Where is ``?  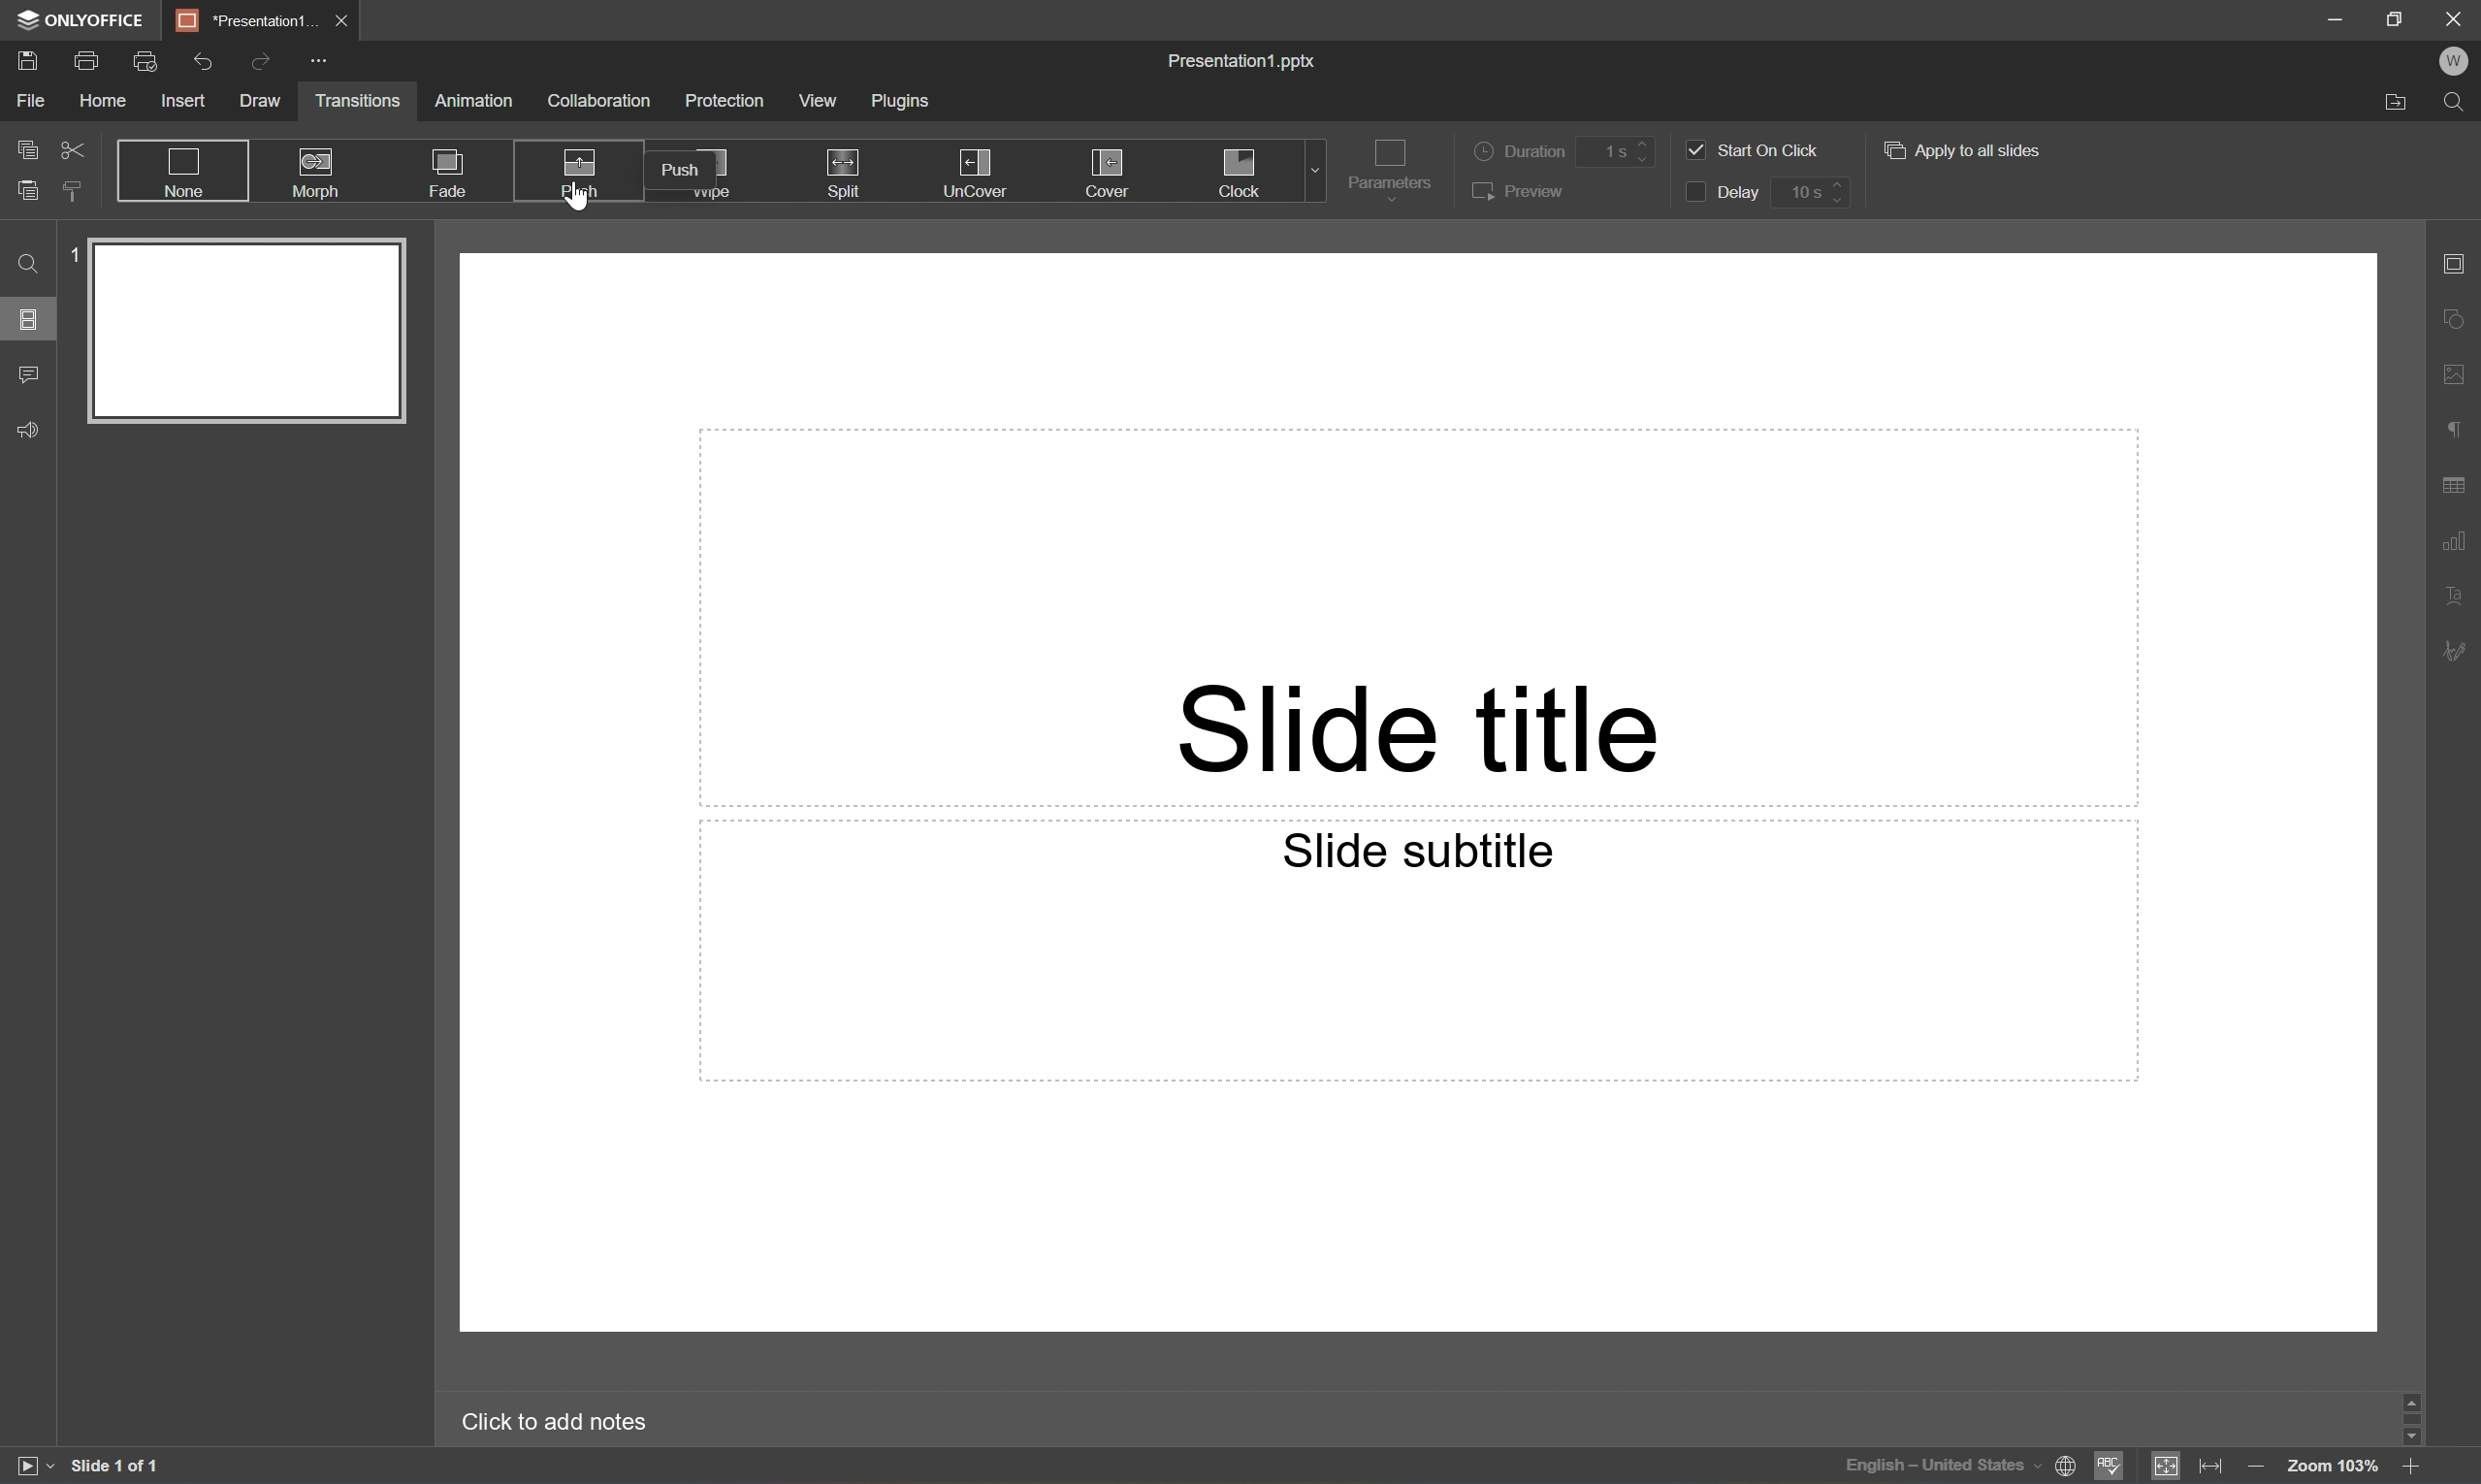  is located at coordinates (1935, 1467).